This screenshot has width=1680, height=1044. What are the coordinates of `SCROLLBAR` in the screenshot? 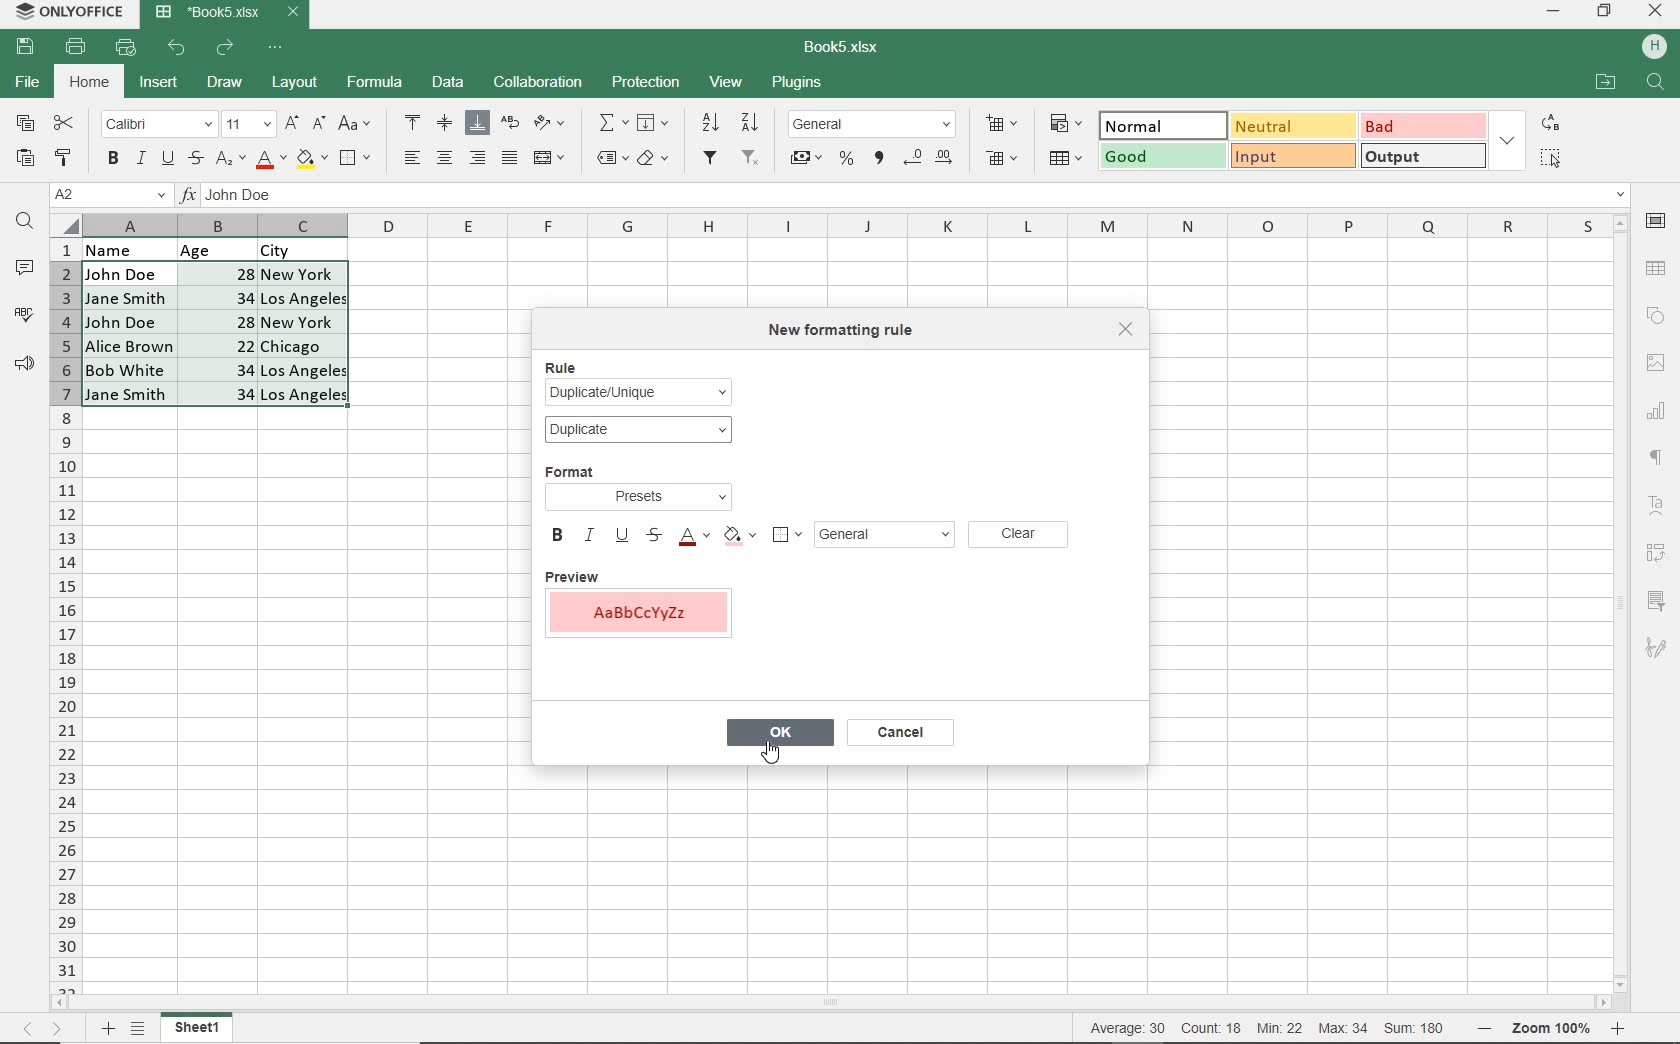 It's located at (1624, 602).